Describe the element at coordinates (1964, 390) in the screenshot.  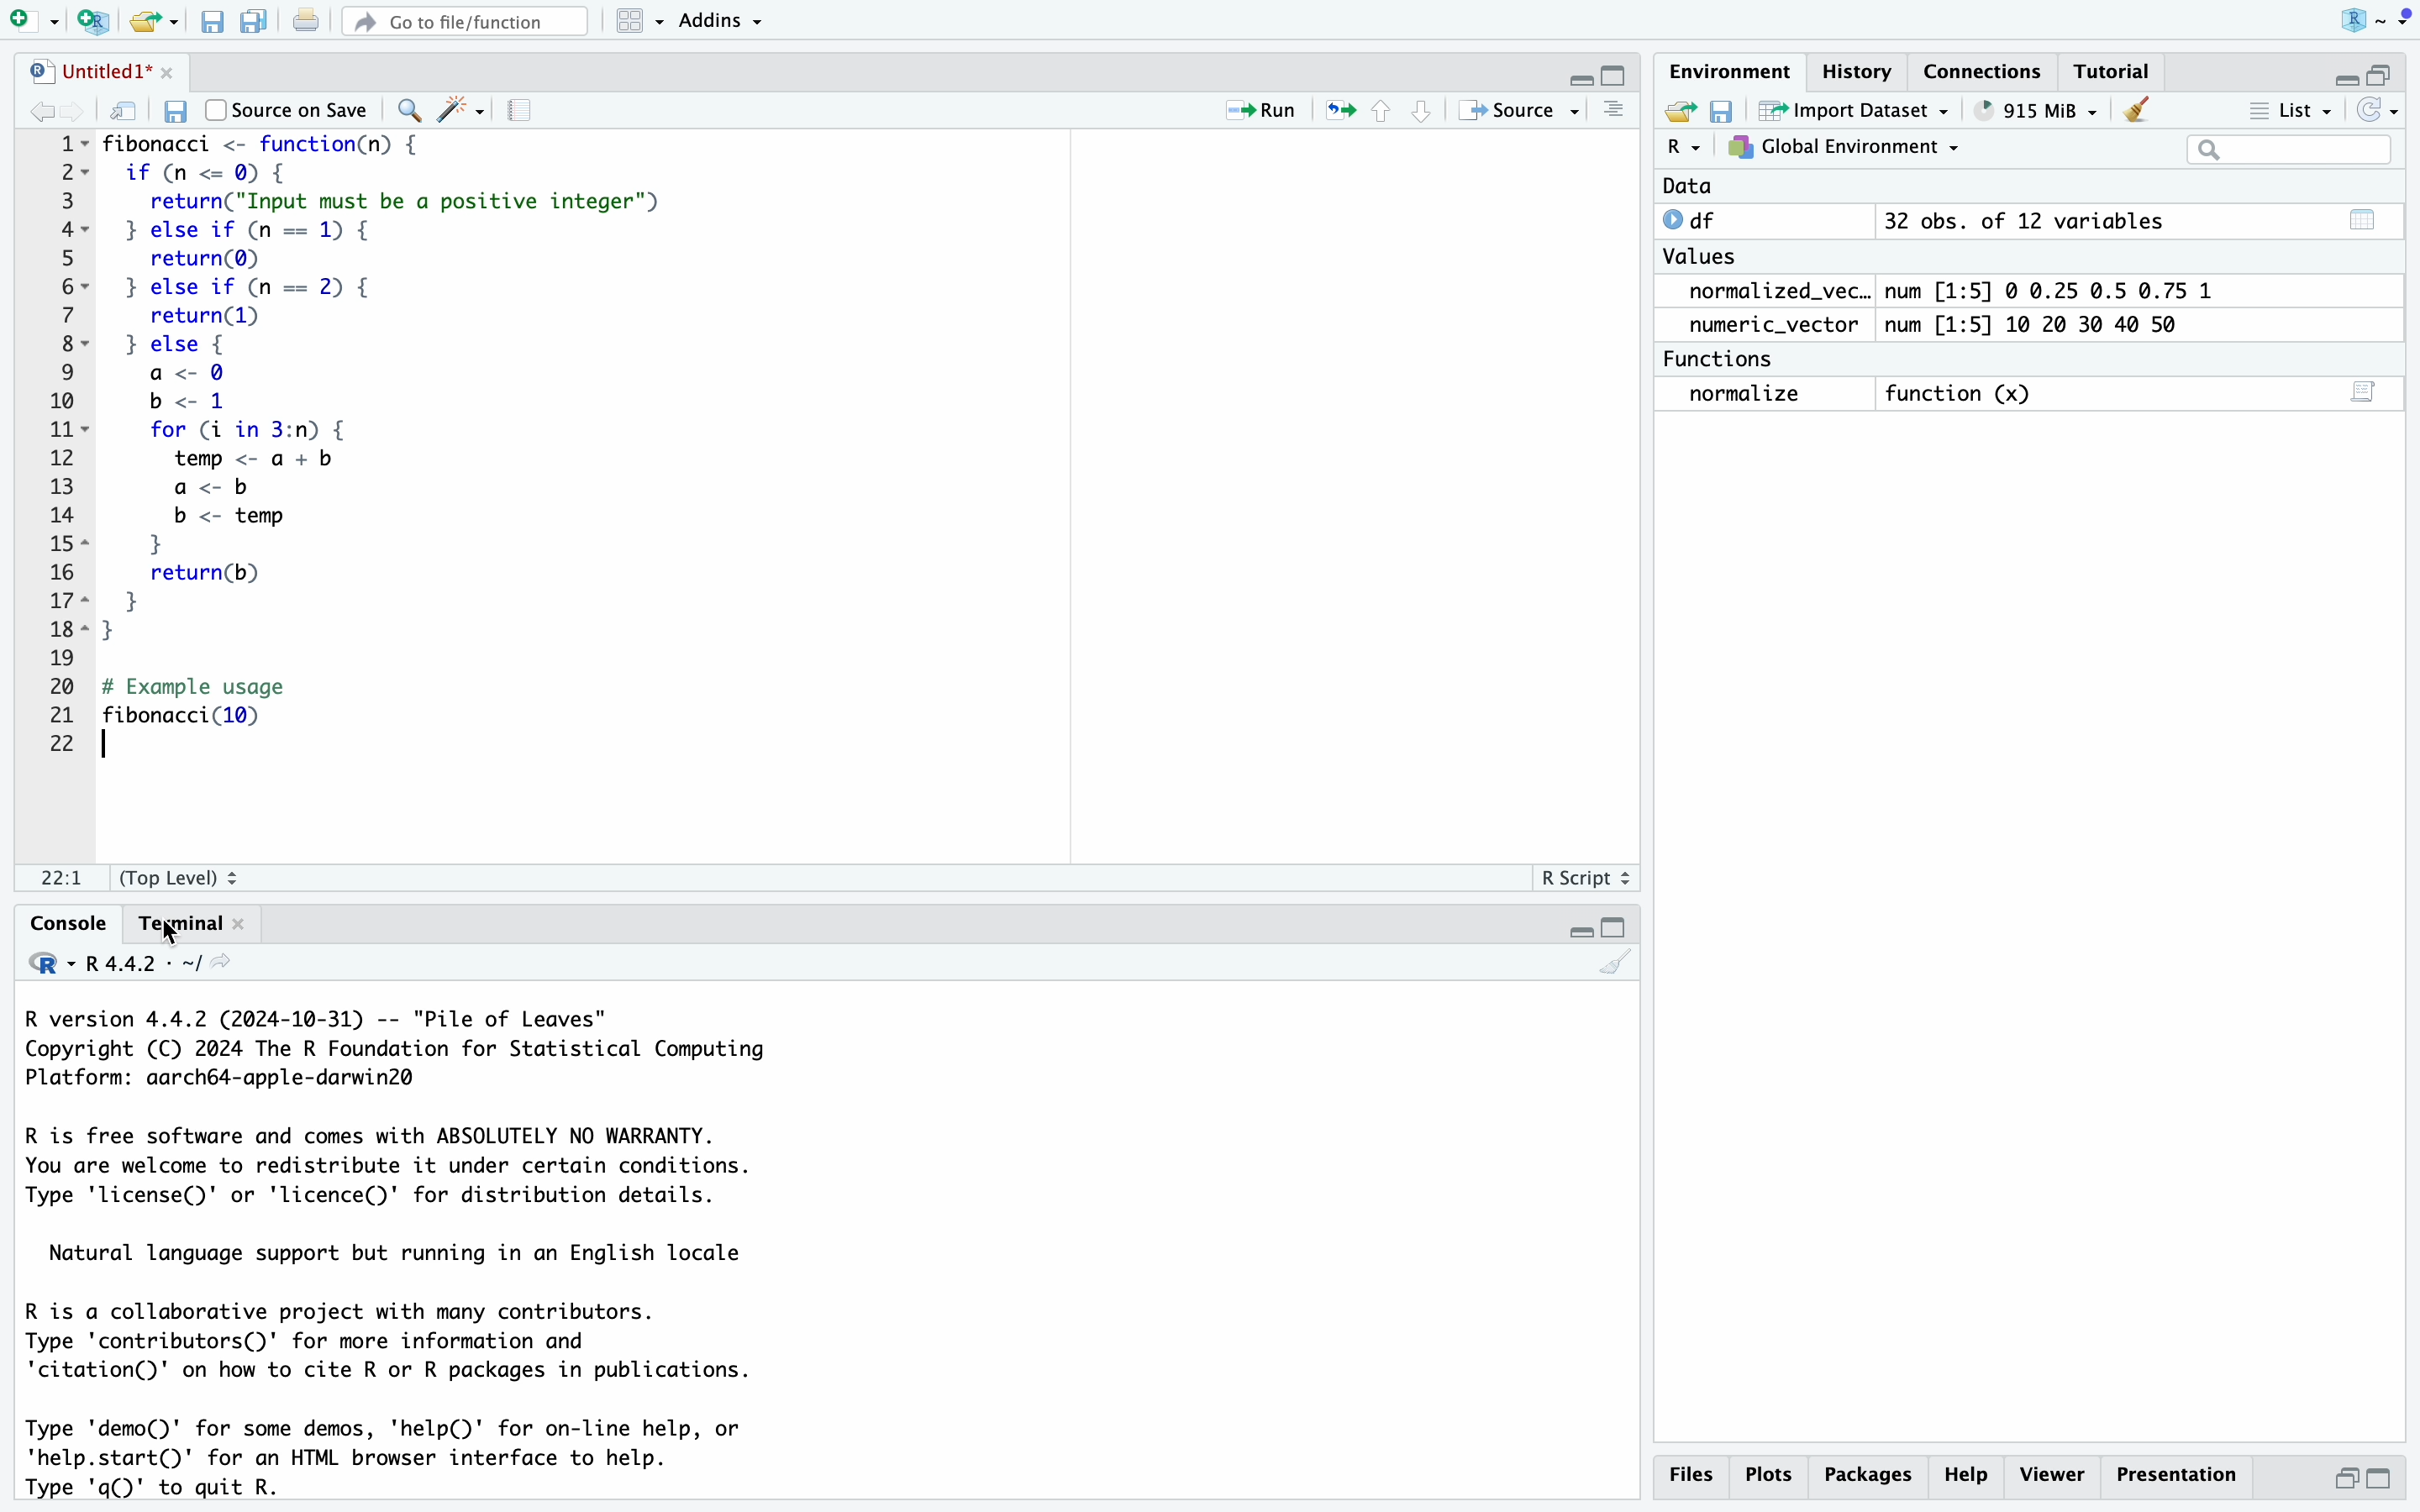
I see `function (x)` at that location.